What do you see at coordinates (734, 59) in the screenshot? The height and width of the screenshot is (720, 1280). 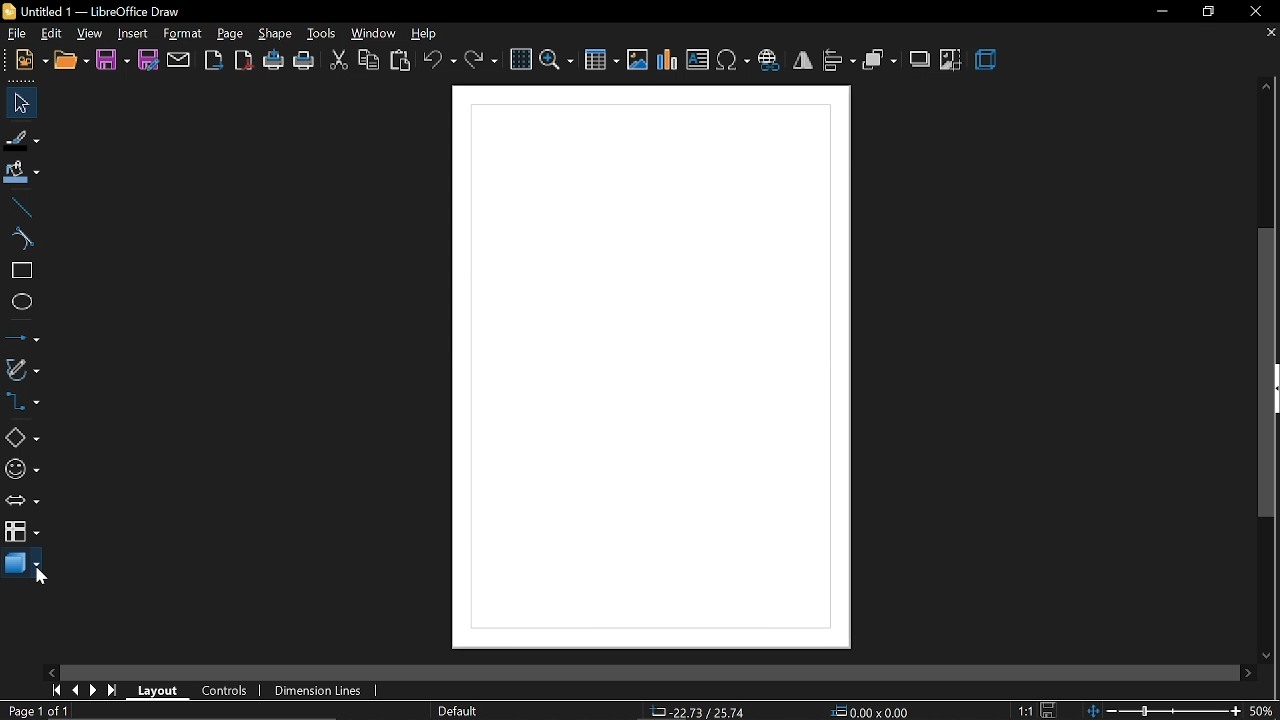 I see `insert symbol` at bounding box center [734, 59].